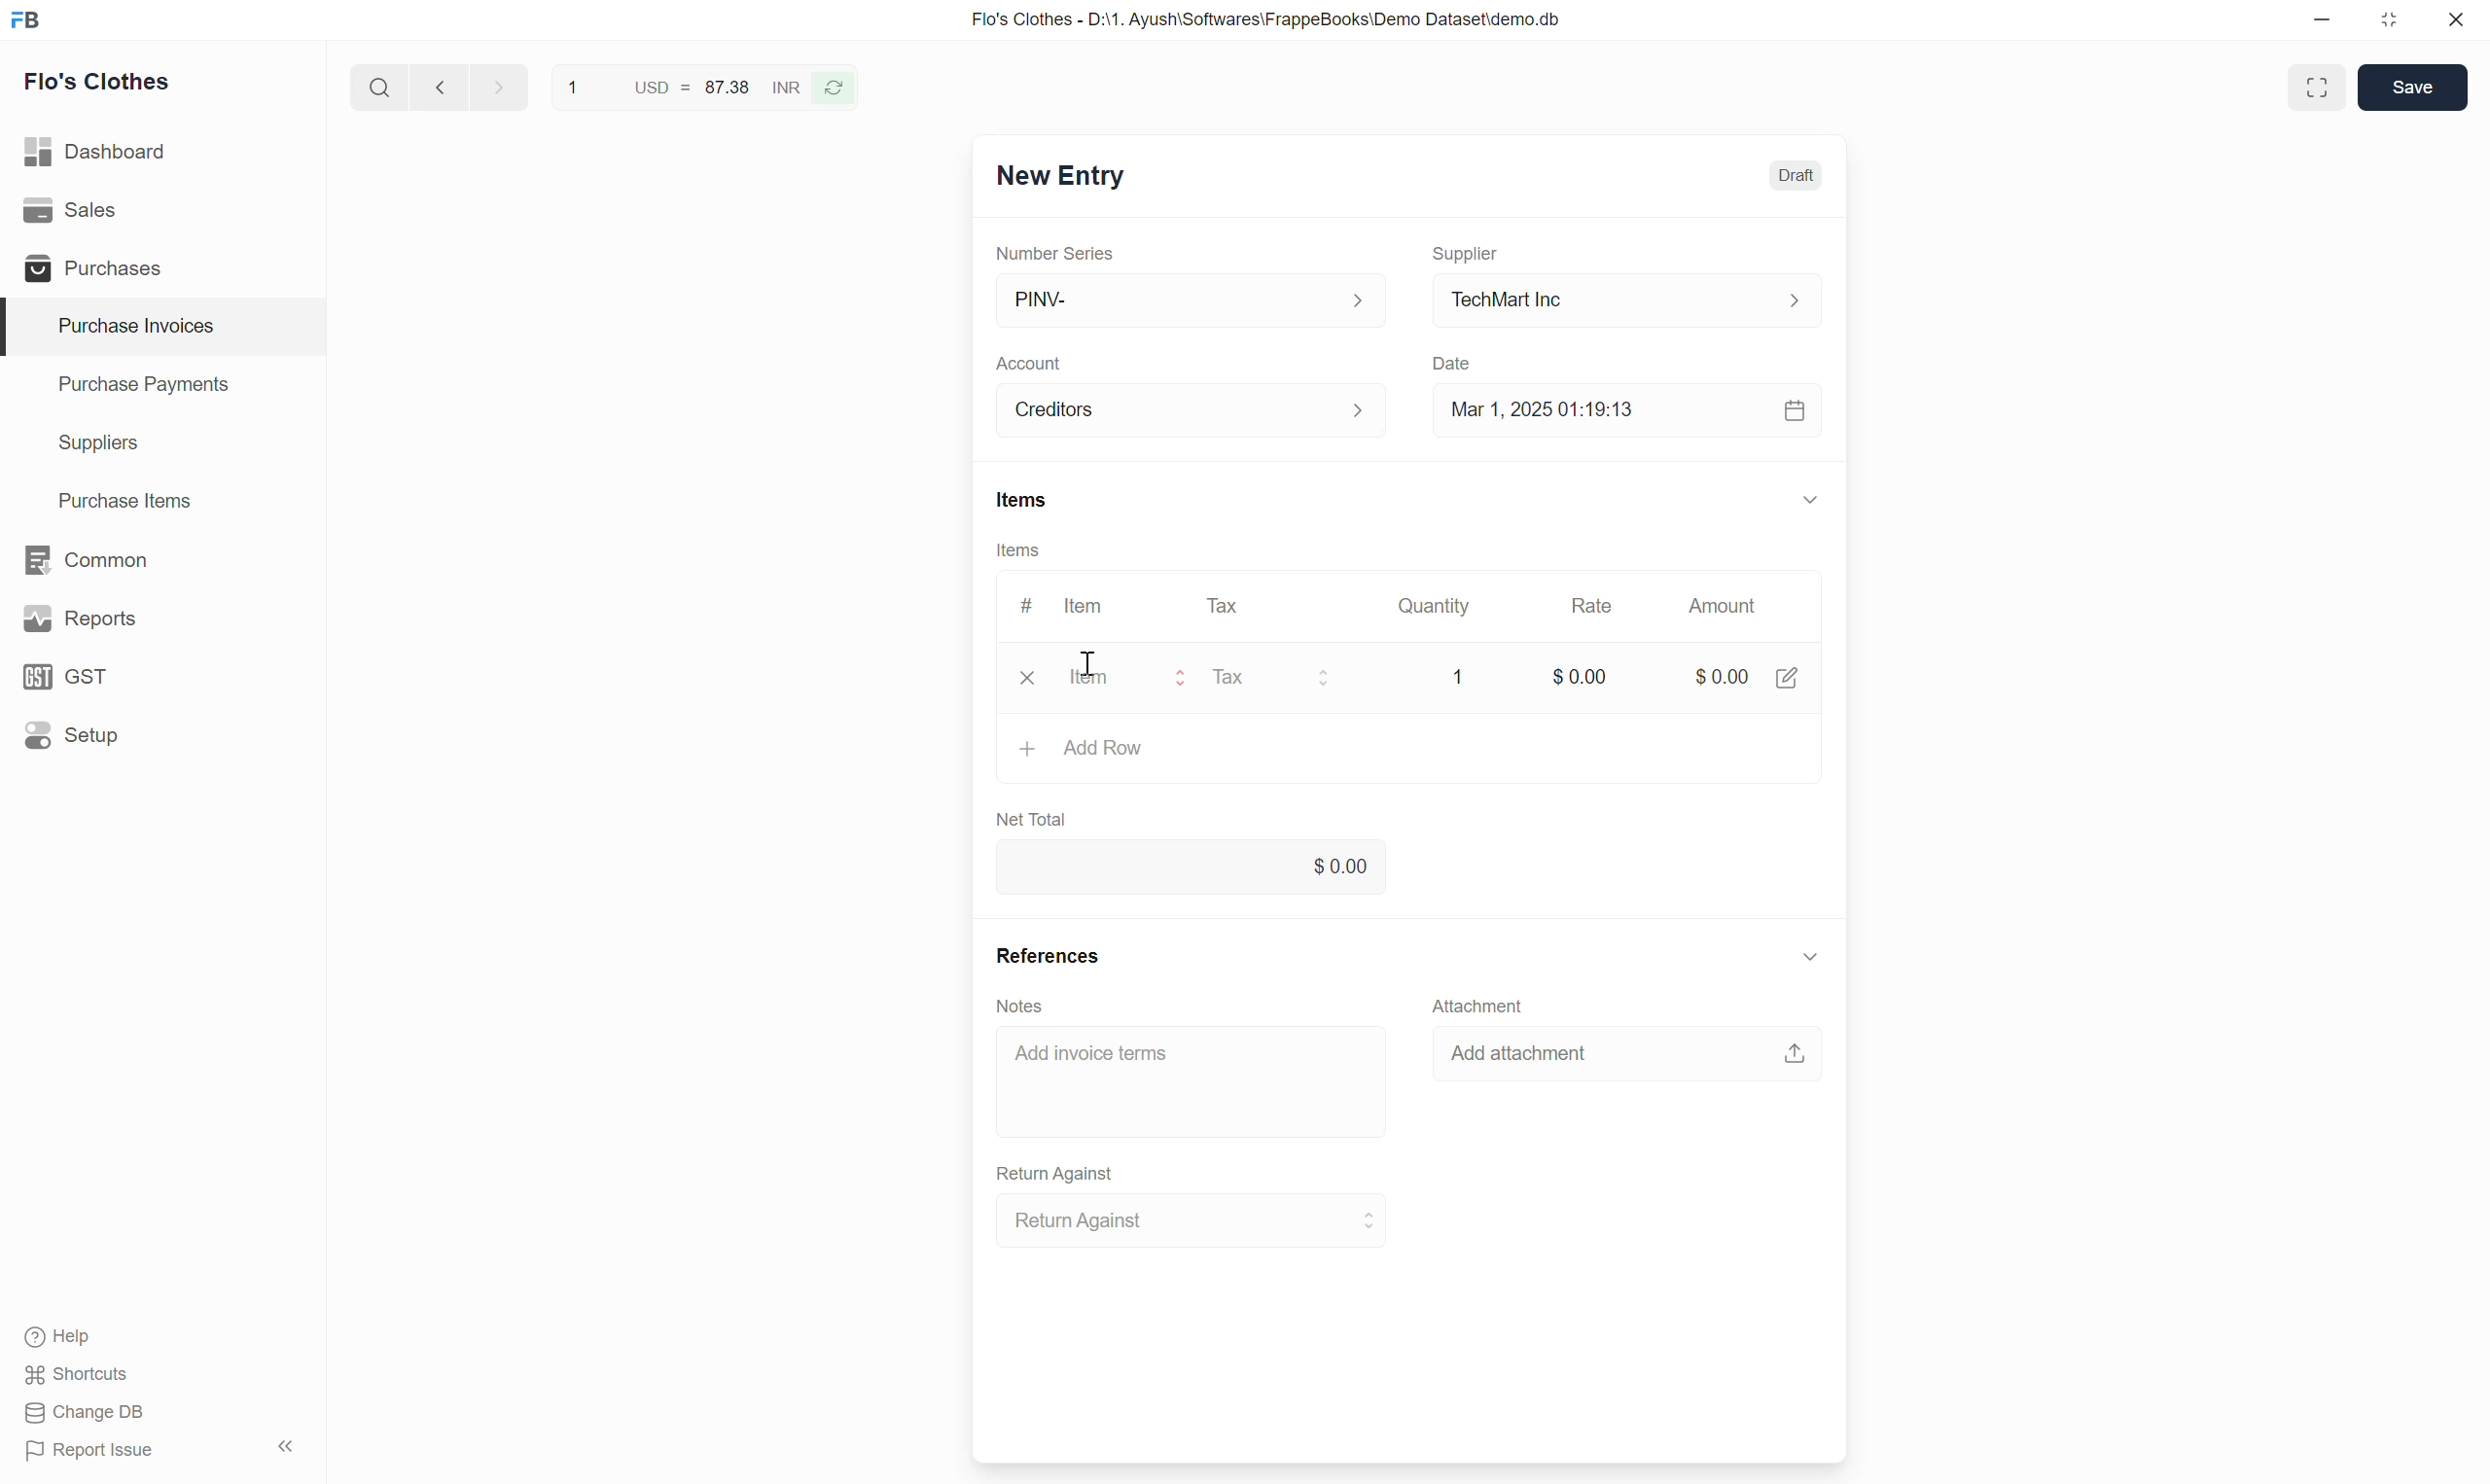 The height and width of the screenshot is (1484, 2490). Describe the element at coordinates (1719, 610) in the screenshot. I see `Amount` at that location.